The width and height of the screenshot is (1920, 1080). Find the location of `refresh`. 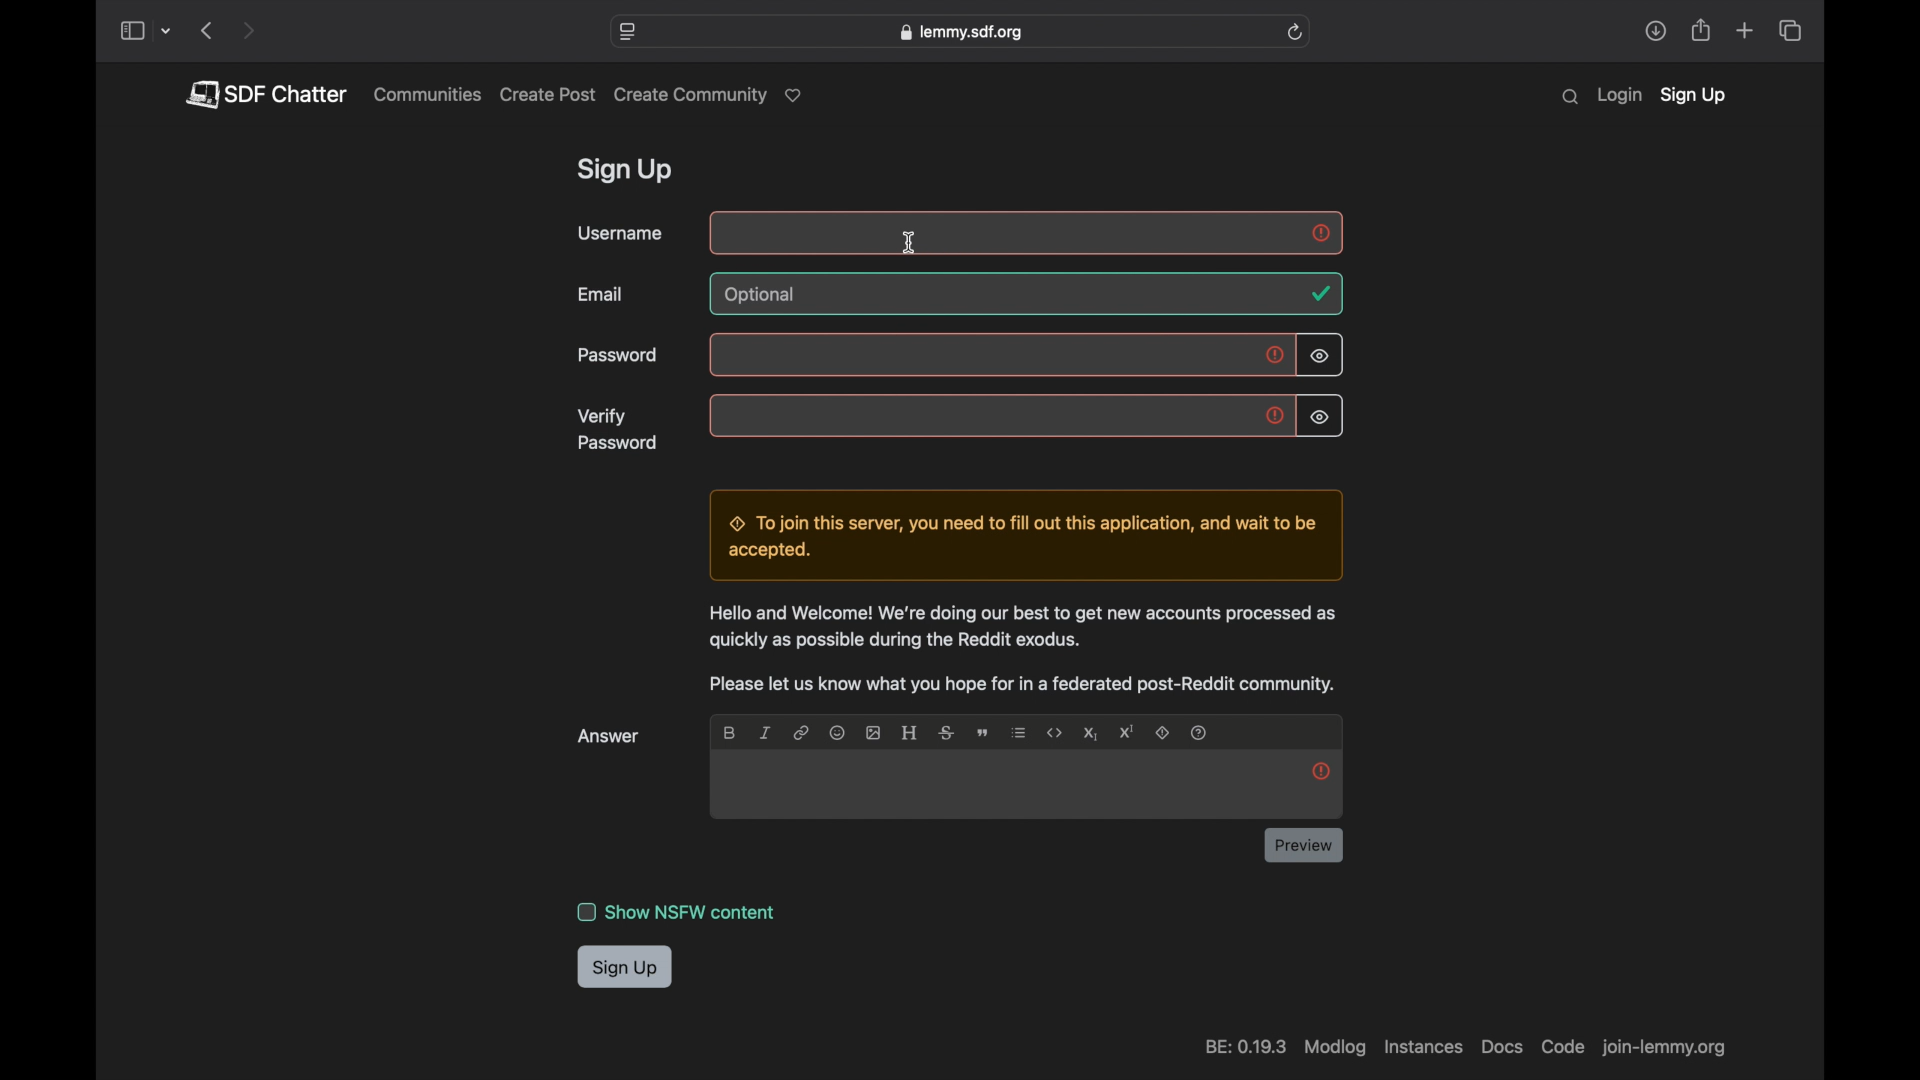

refresh is located at coordinates (1295, 32).